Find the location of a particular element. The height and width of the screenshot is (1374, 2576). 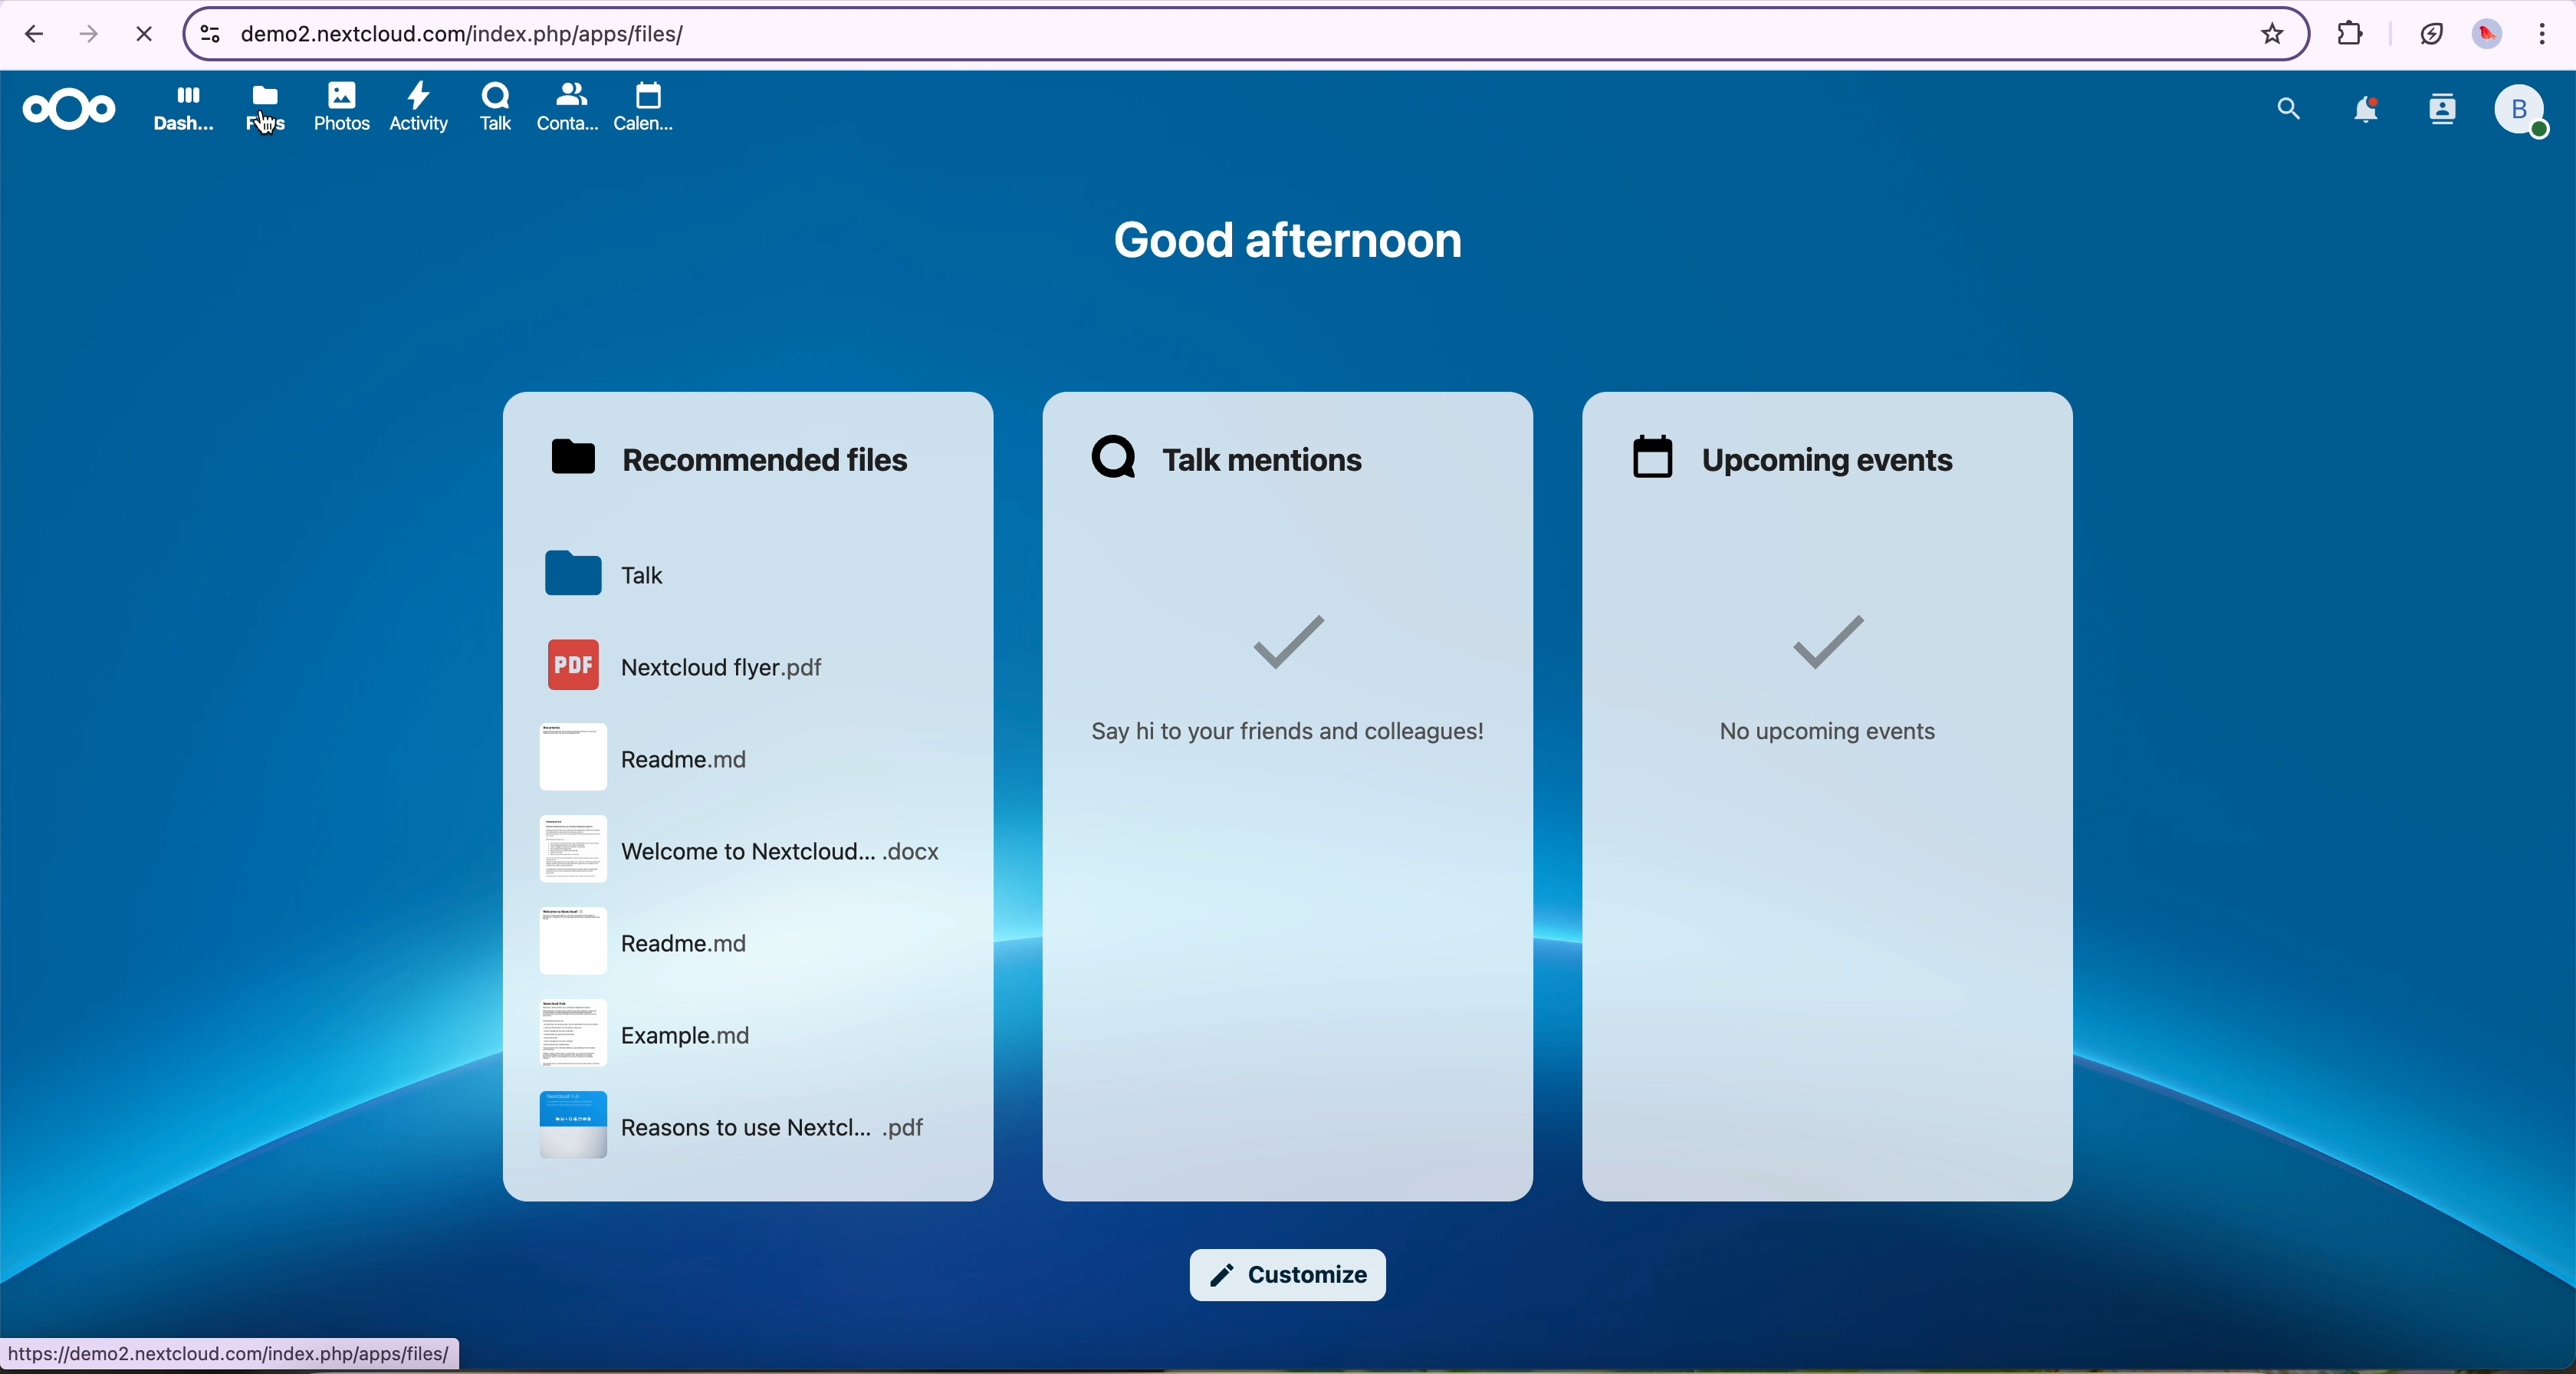

search is located at coordinates (2286, 107).